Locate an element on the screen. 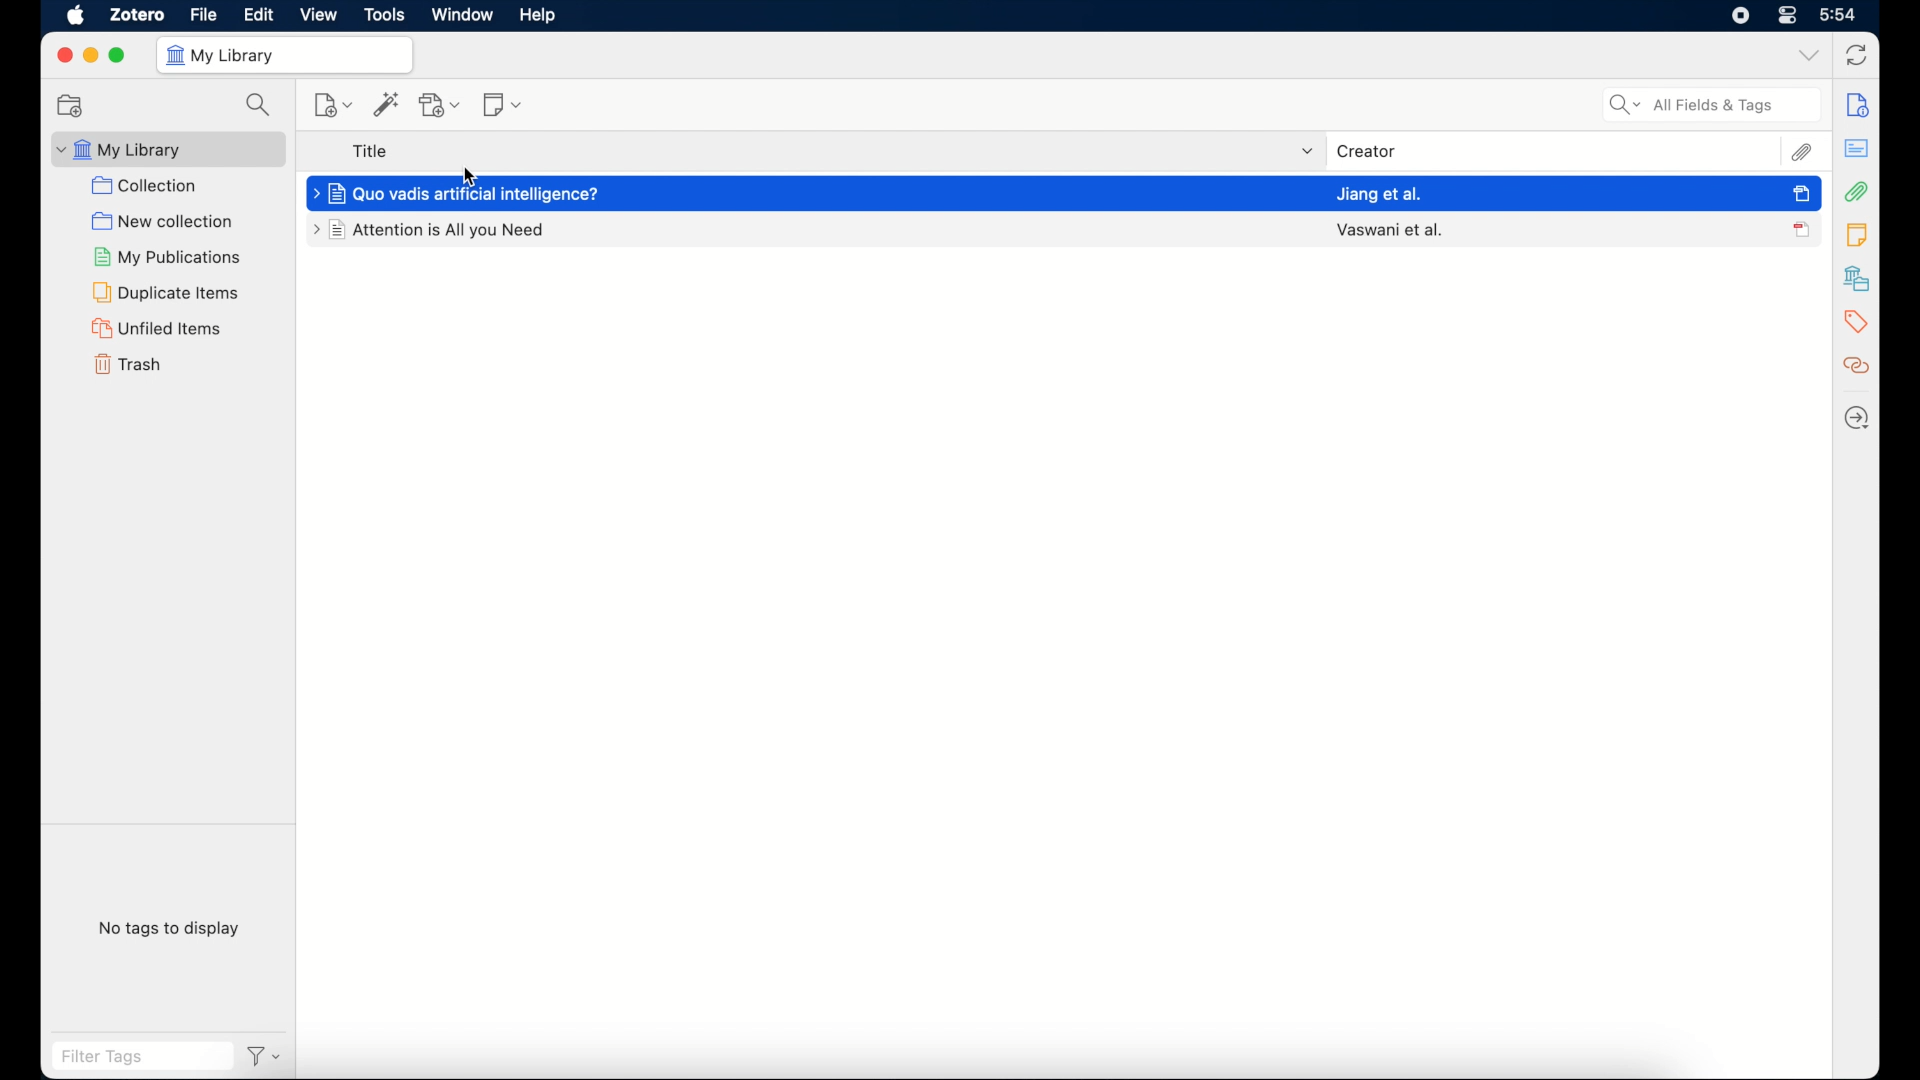 This screenshot has width=1920, height=1080. duplicate items is located at coordinates (174, 293).